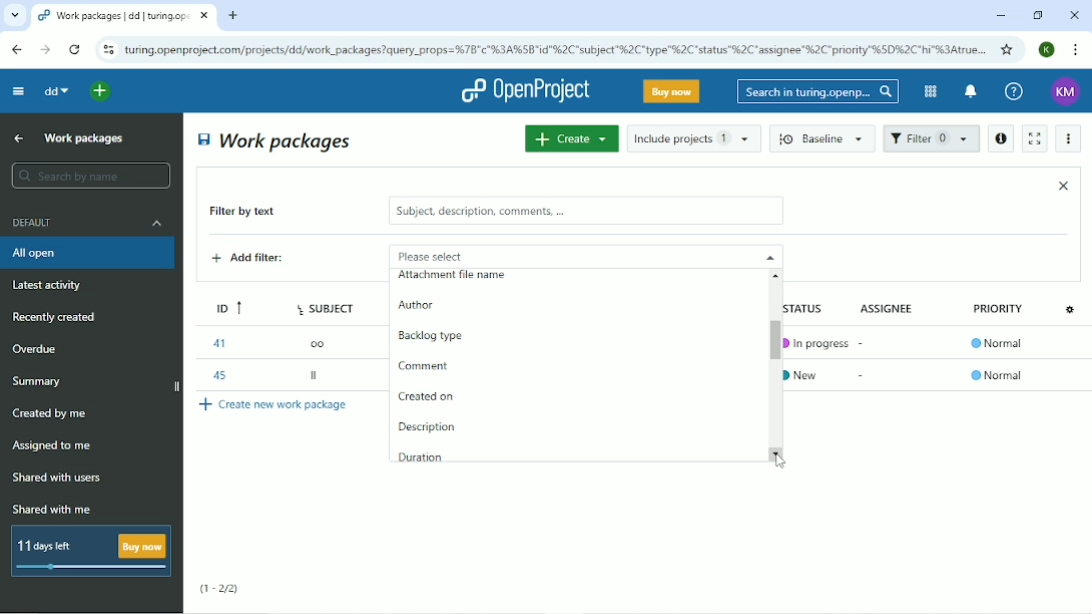 The height and width of the screenshot is (614, 1092). What do you see at coordinates (780, 453) in the screenshot?
I see `scroll down` at bounding box center [780, 453].